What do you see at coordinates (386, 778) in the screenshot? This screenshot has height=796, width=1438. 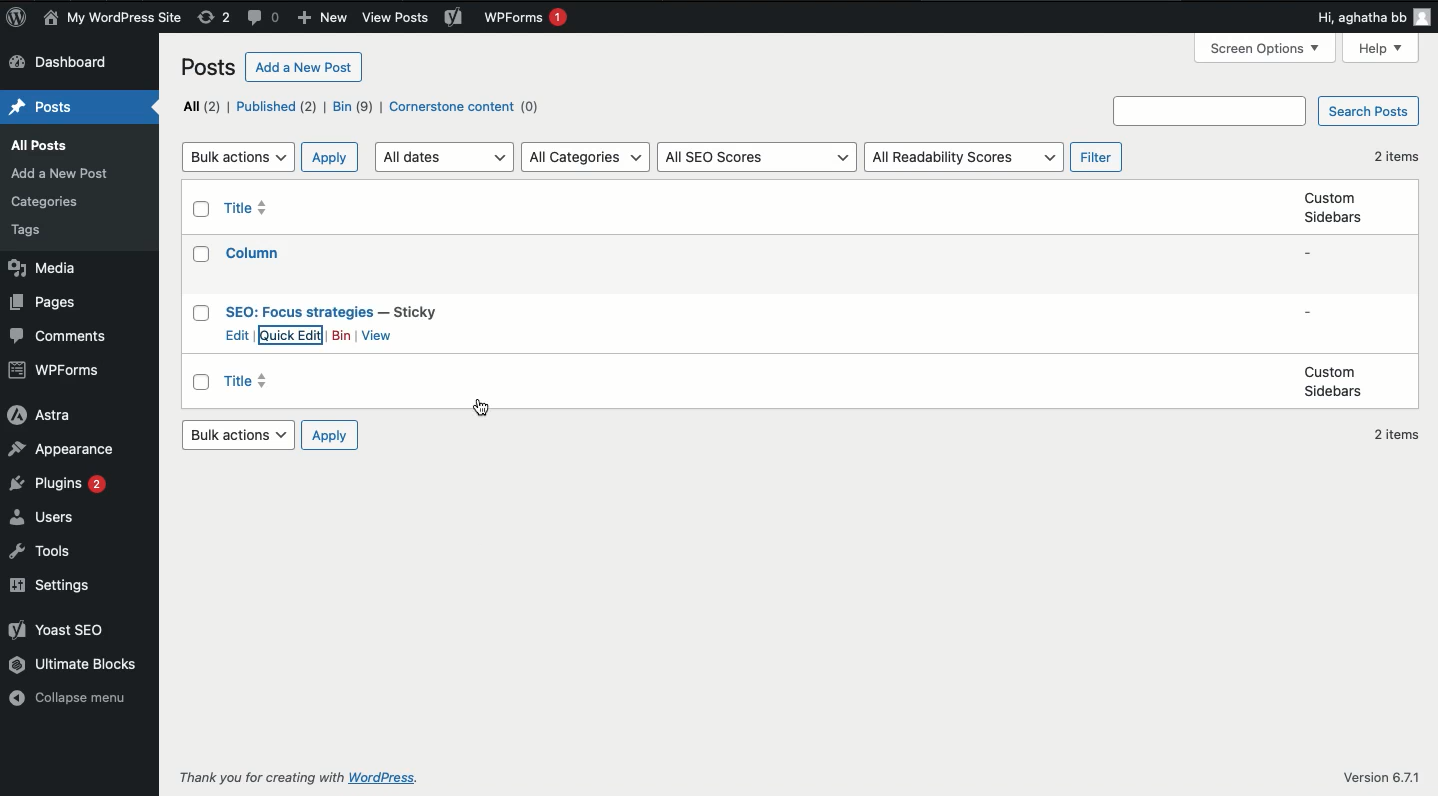 I see `wordpress` at bounding box center [386, 778].